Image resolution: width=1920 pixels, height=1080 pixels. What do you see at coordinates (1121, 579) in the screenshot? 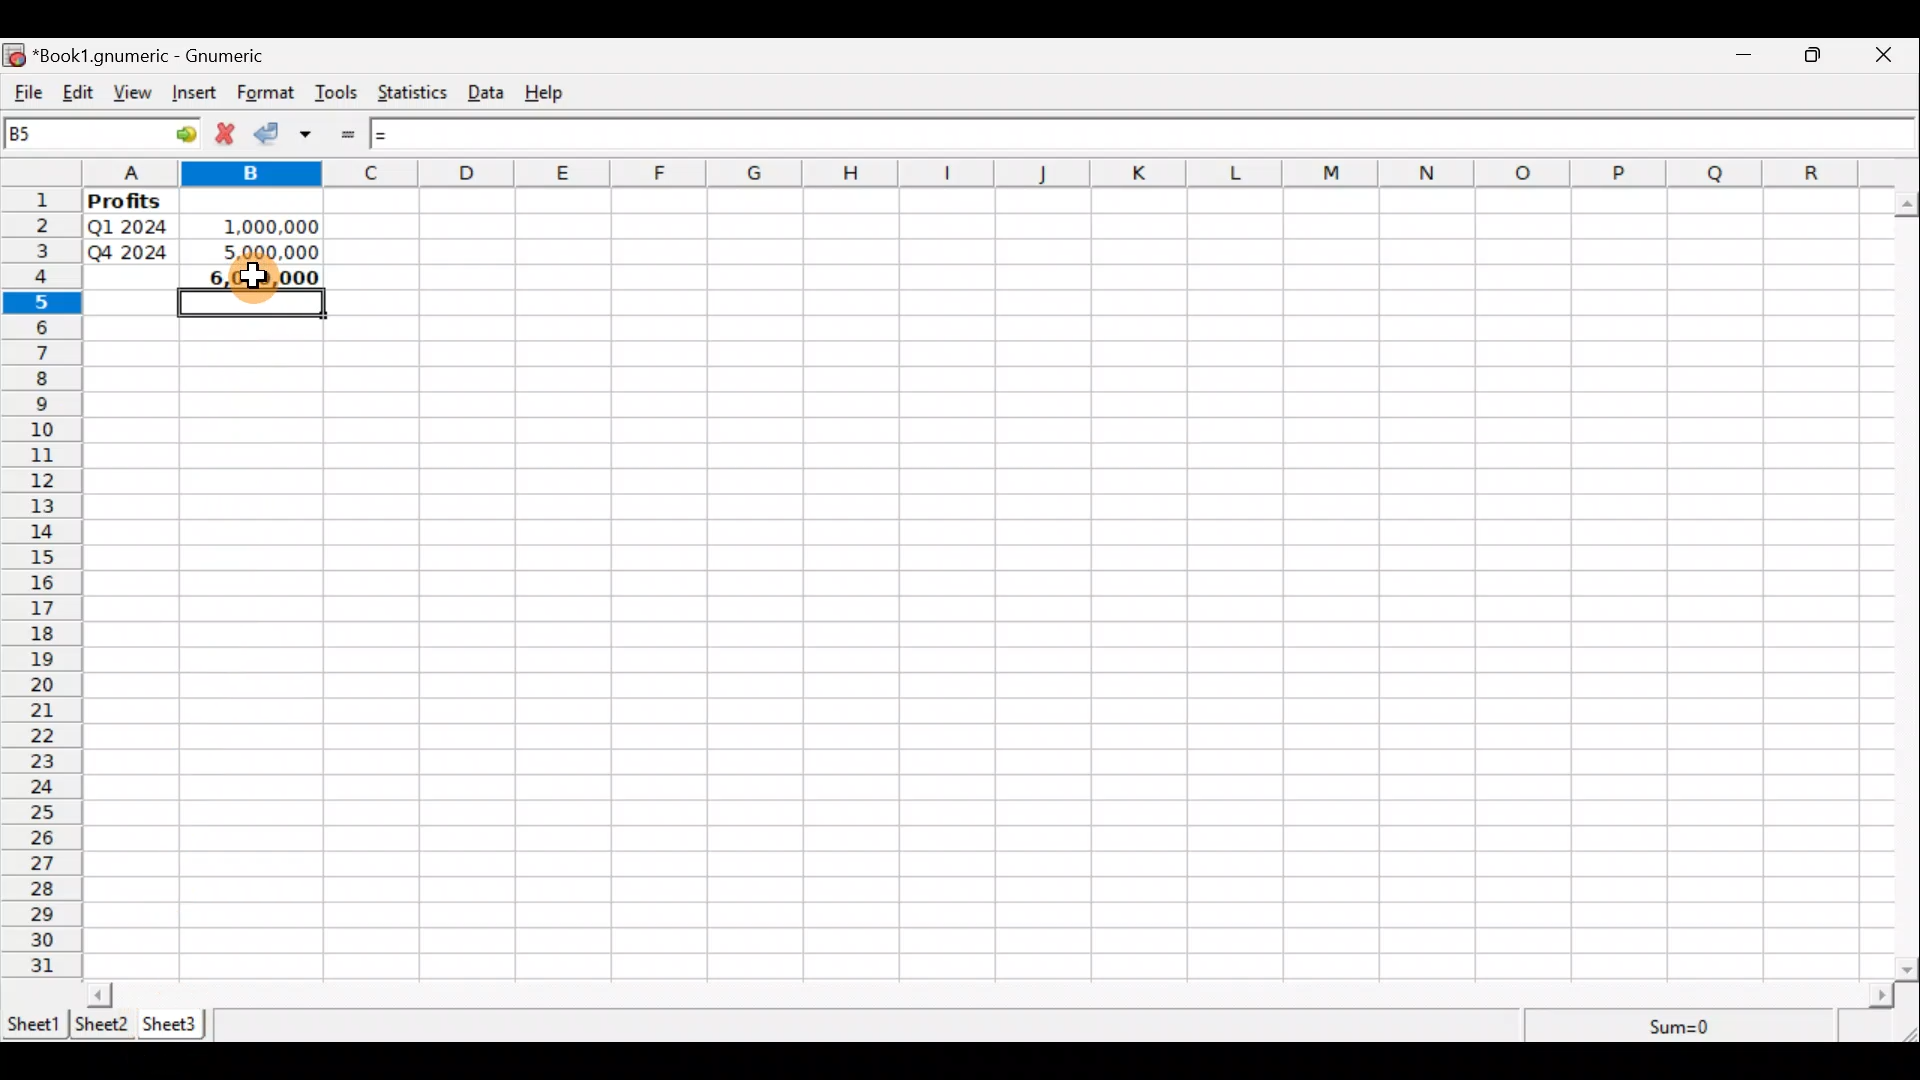
I see `Cells` at bounding box center [1121, 579].